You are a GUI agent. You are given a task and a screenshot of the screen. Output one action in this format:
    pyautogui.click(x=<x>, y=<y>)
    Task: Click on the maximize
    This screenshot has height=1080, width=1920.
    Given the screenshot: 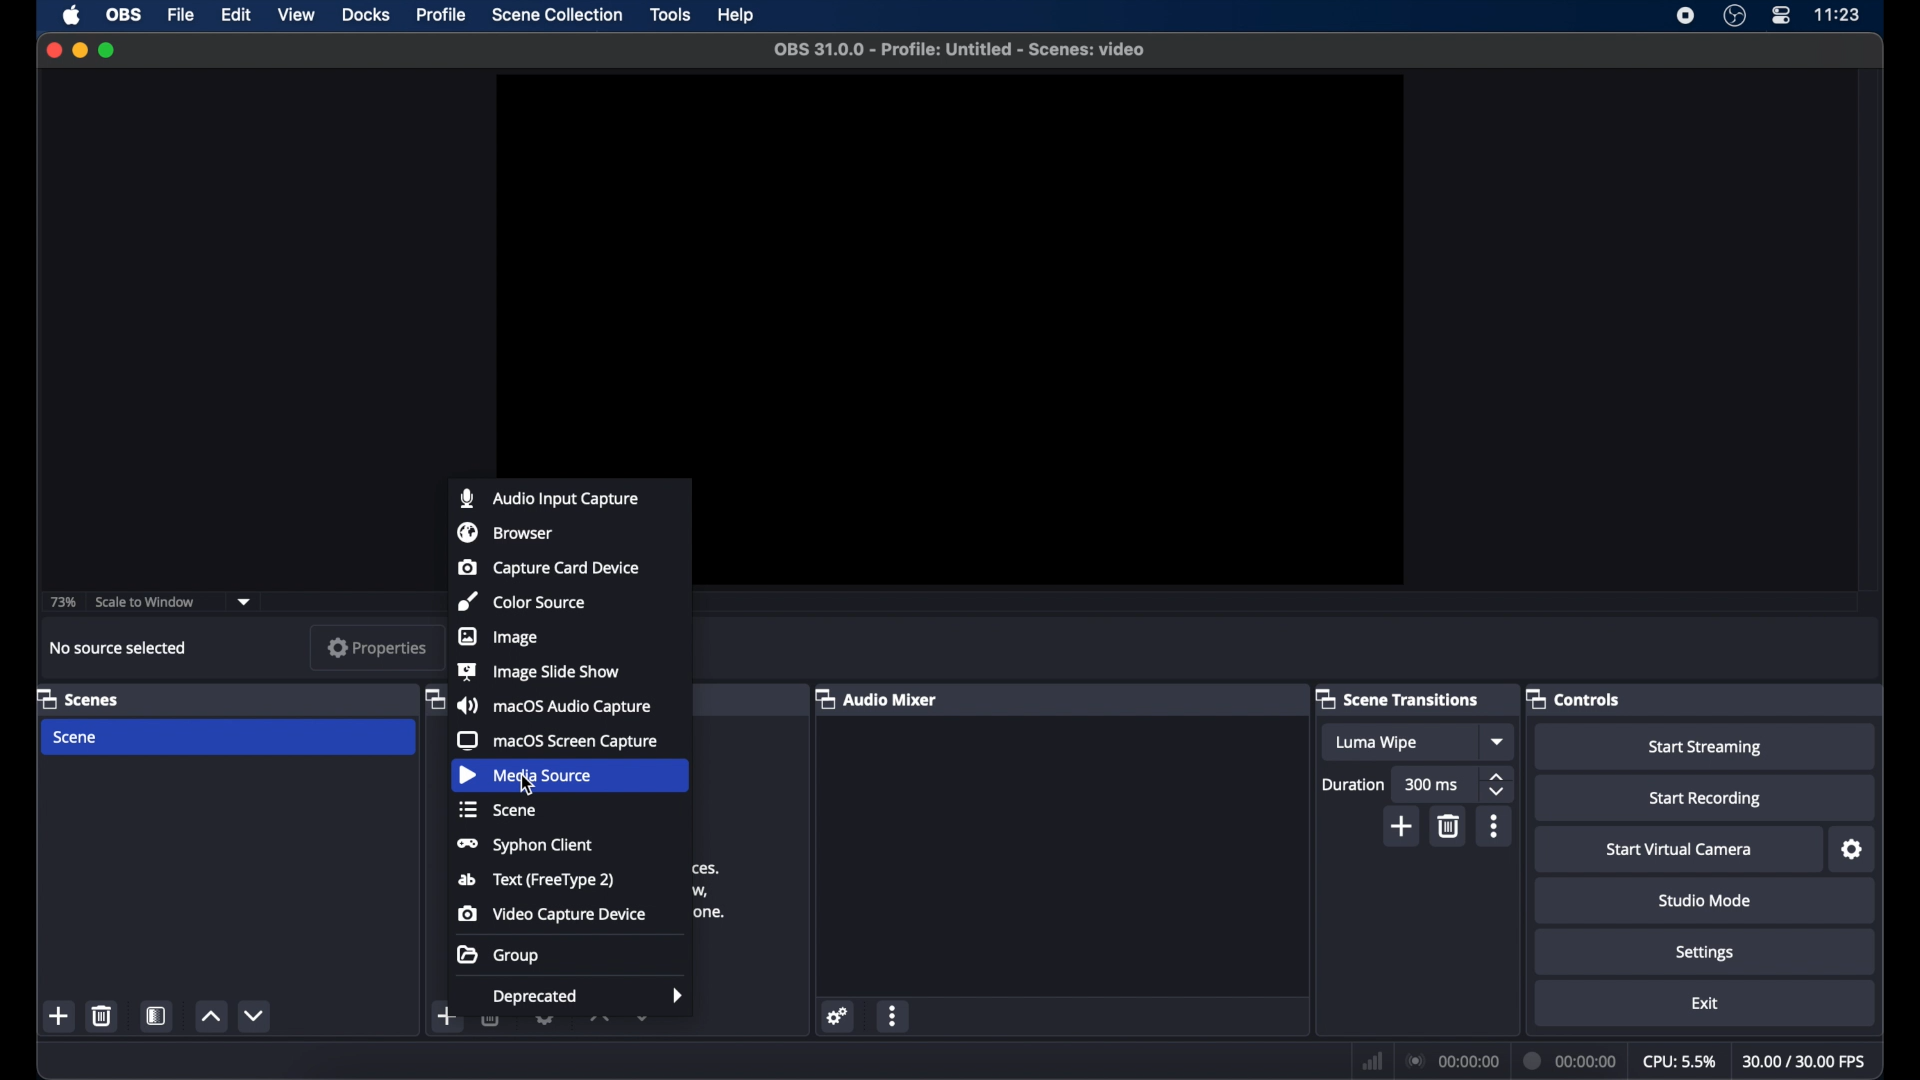 What is the action you would take?
    pyautogui.click(x=108, y=50)
    